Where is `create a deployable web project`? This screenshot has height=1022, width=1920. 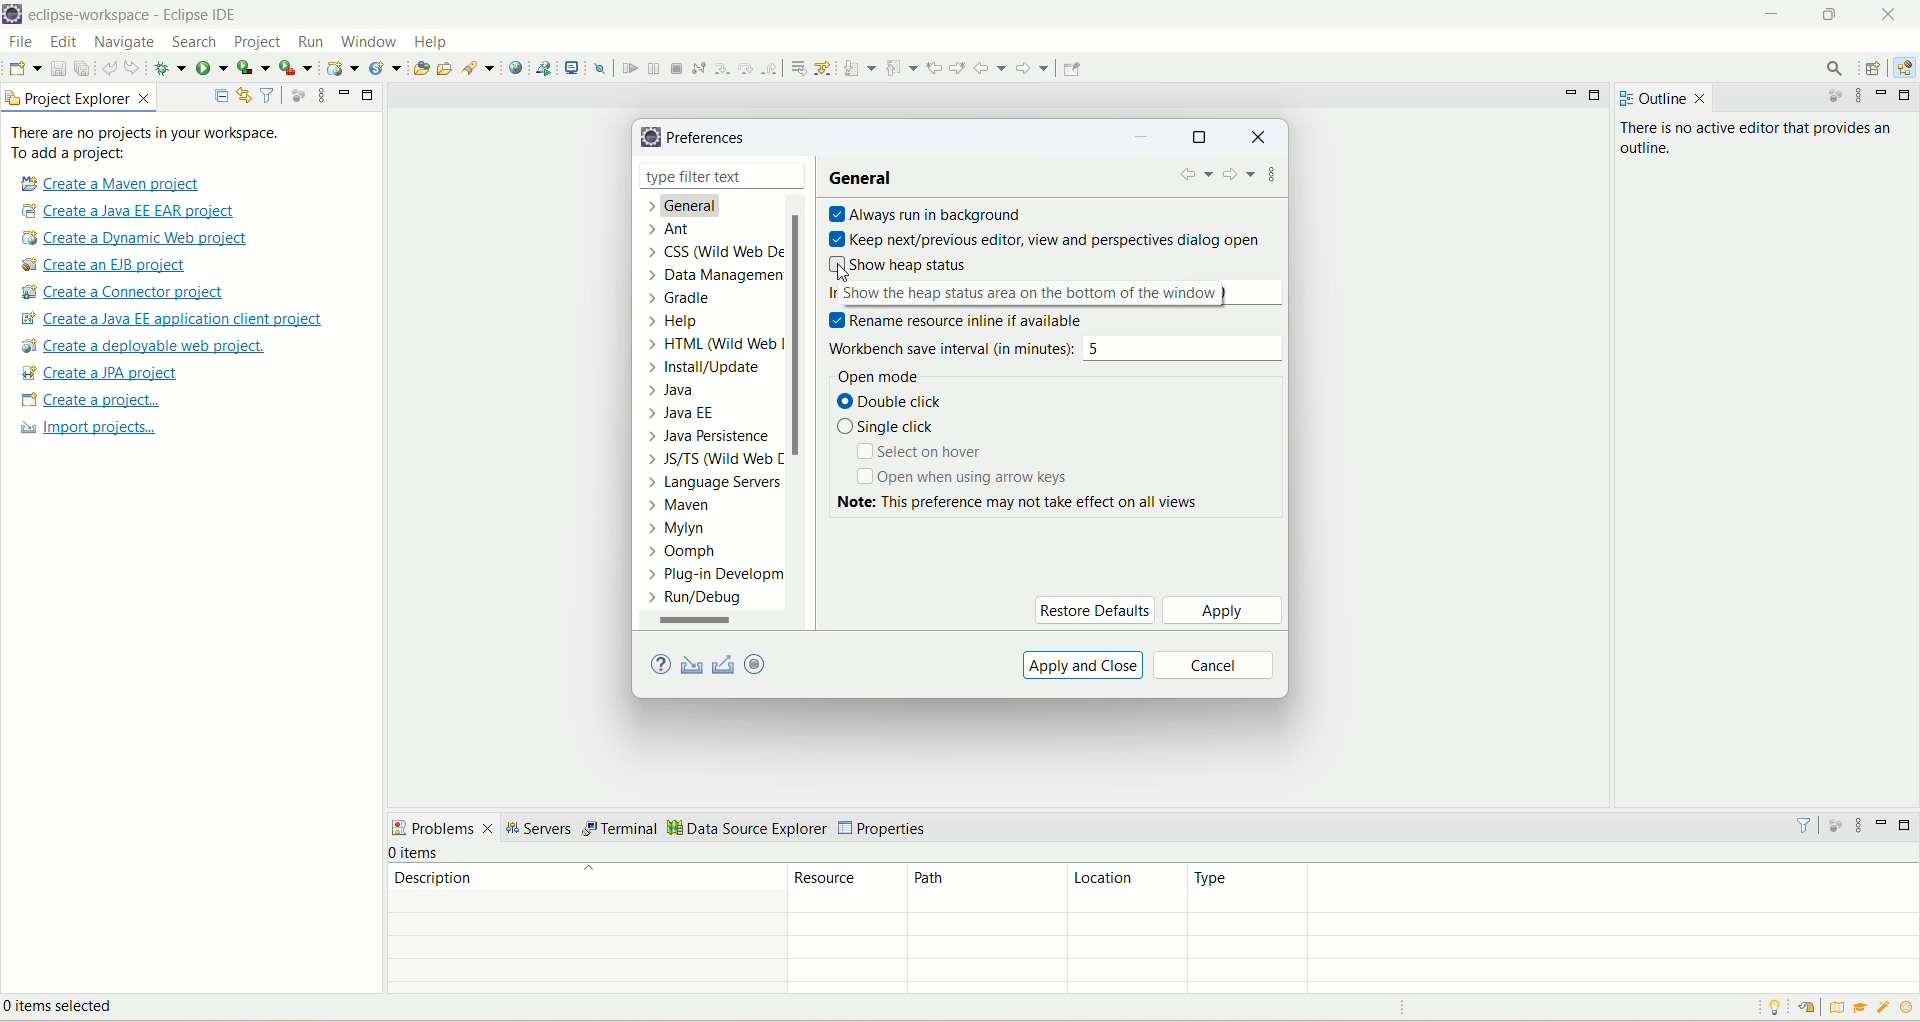
create a deployable web project is located at coordinates (145, 346).